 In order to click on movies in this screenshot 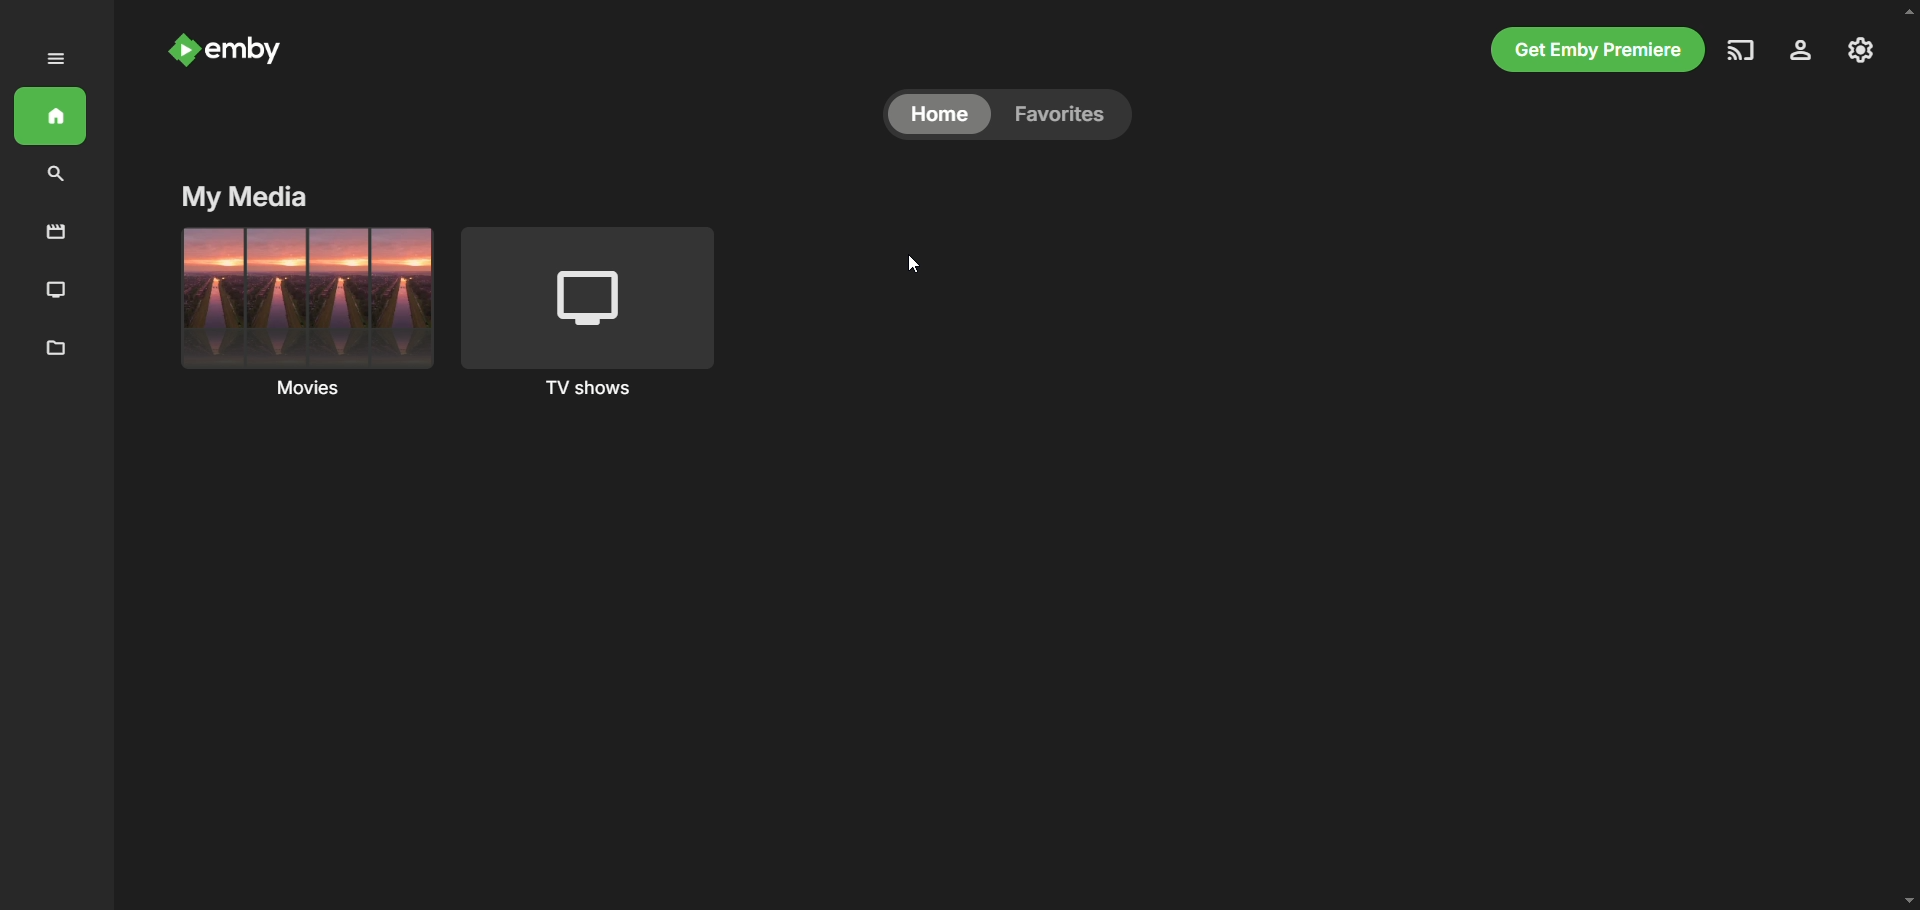, I will do `click(58, 229)`.